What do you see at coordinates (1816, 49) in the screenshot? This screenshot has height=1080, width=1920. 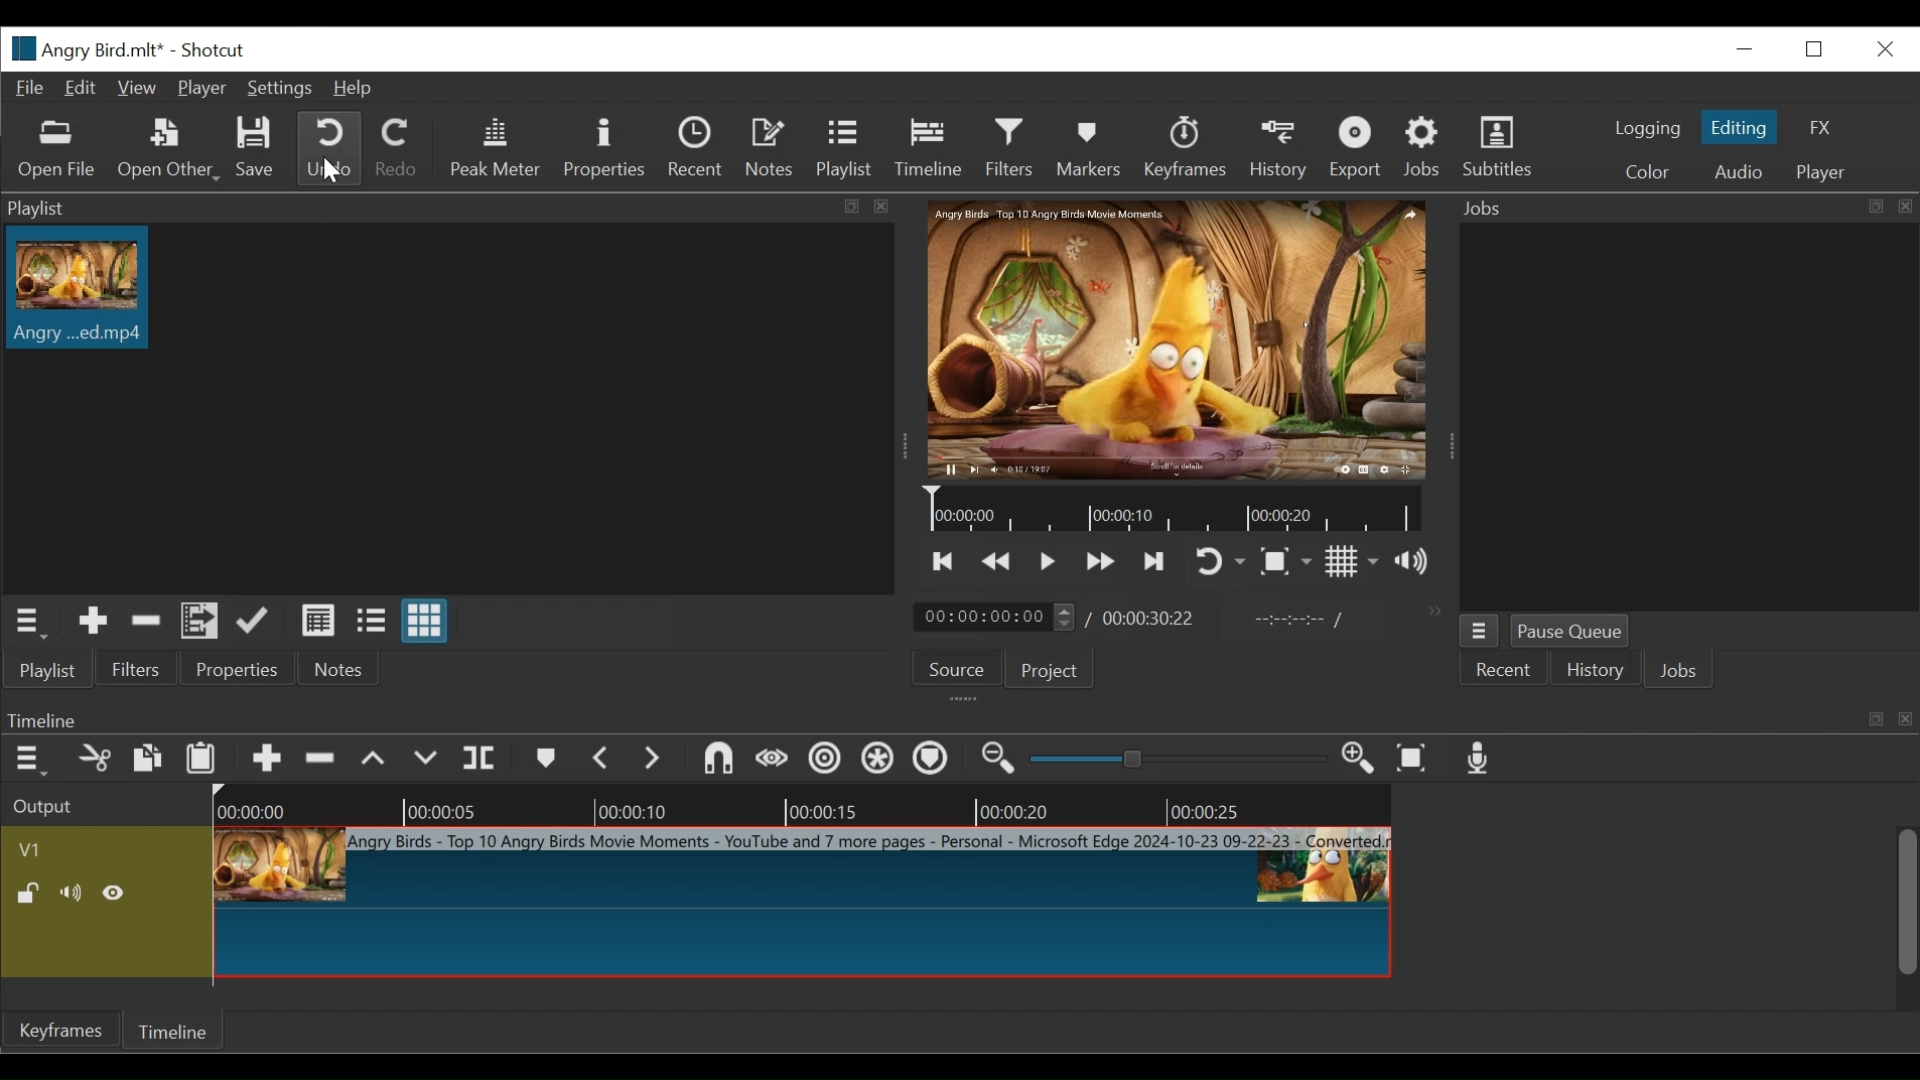 I see `Restore` at bounding box center [1816, 49].